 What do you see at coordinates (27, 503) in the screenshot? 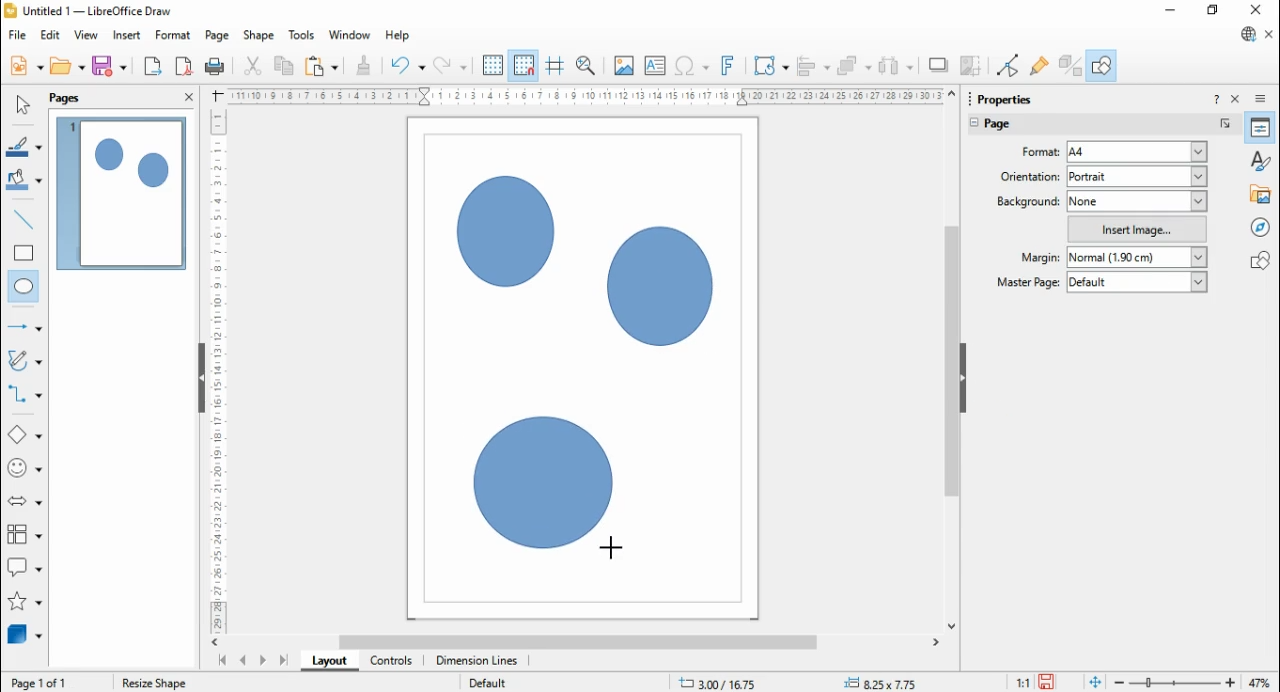
I see `block arrows` at bounding box center [27, 503].